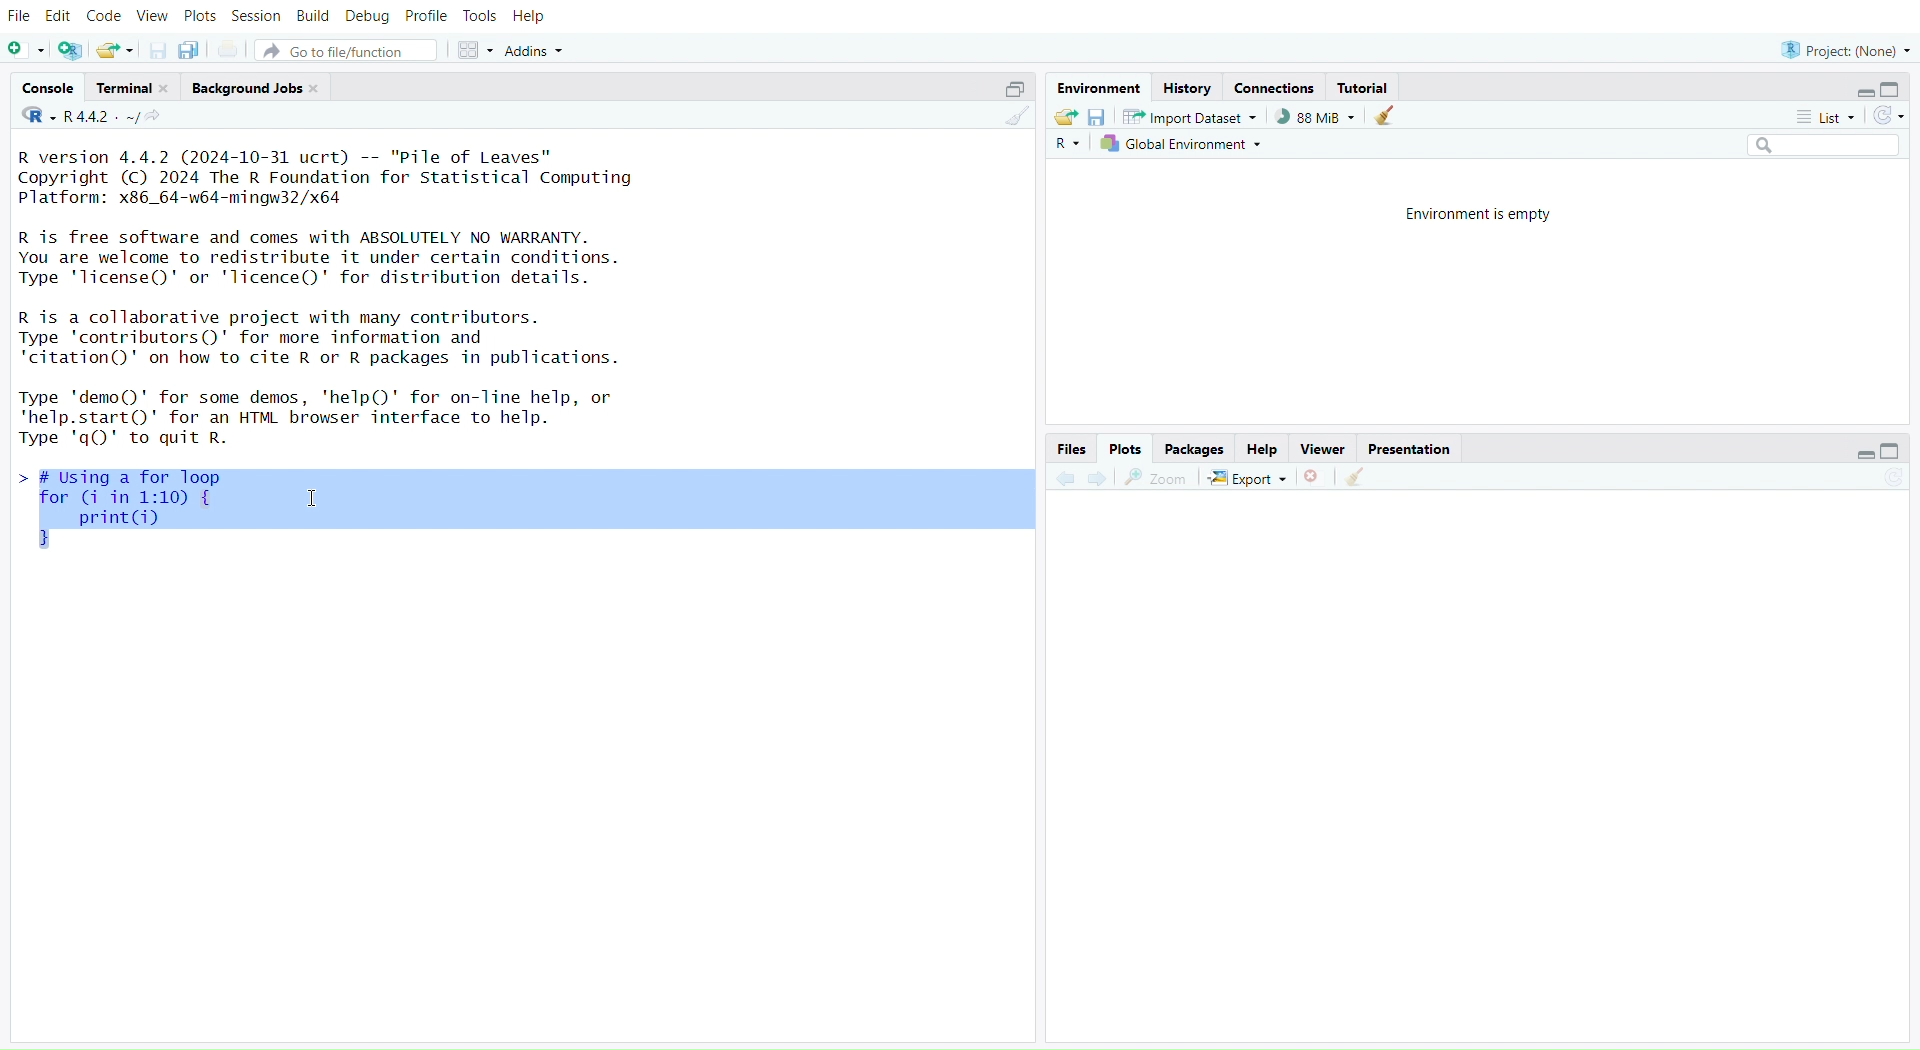 The width and height of the screenshot is (1920, 1050). I want to click on edit, so click(58, 17).